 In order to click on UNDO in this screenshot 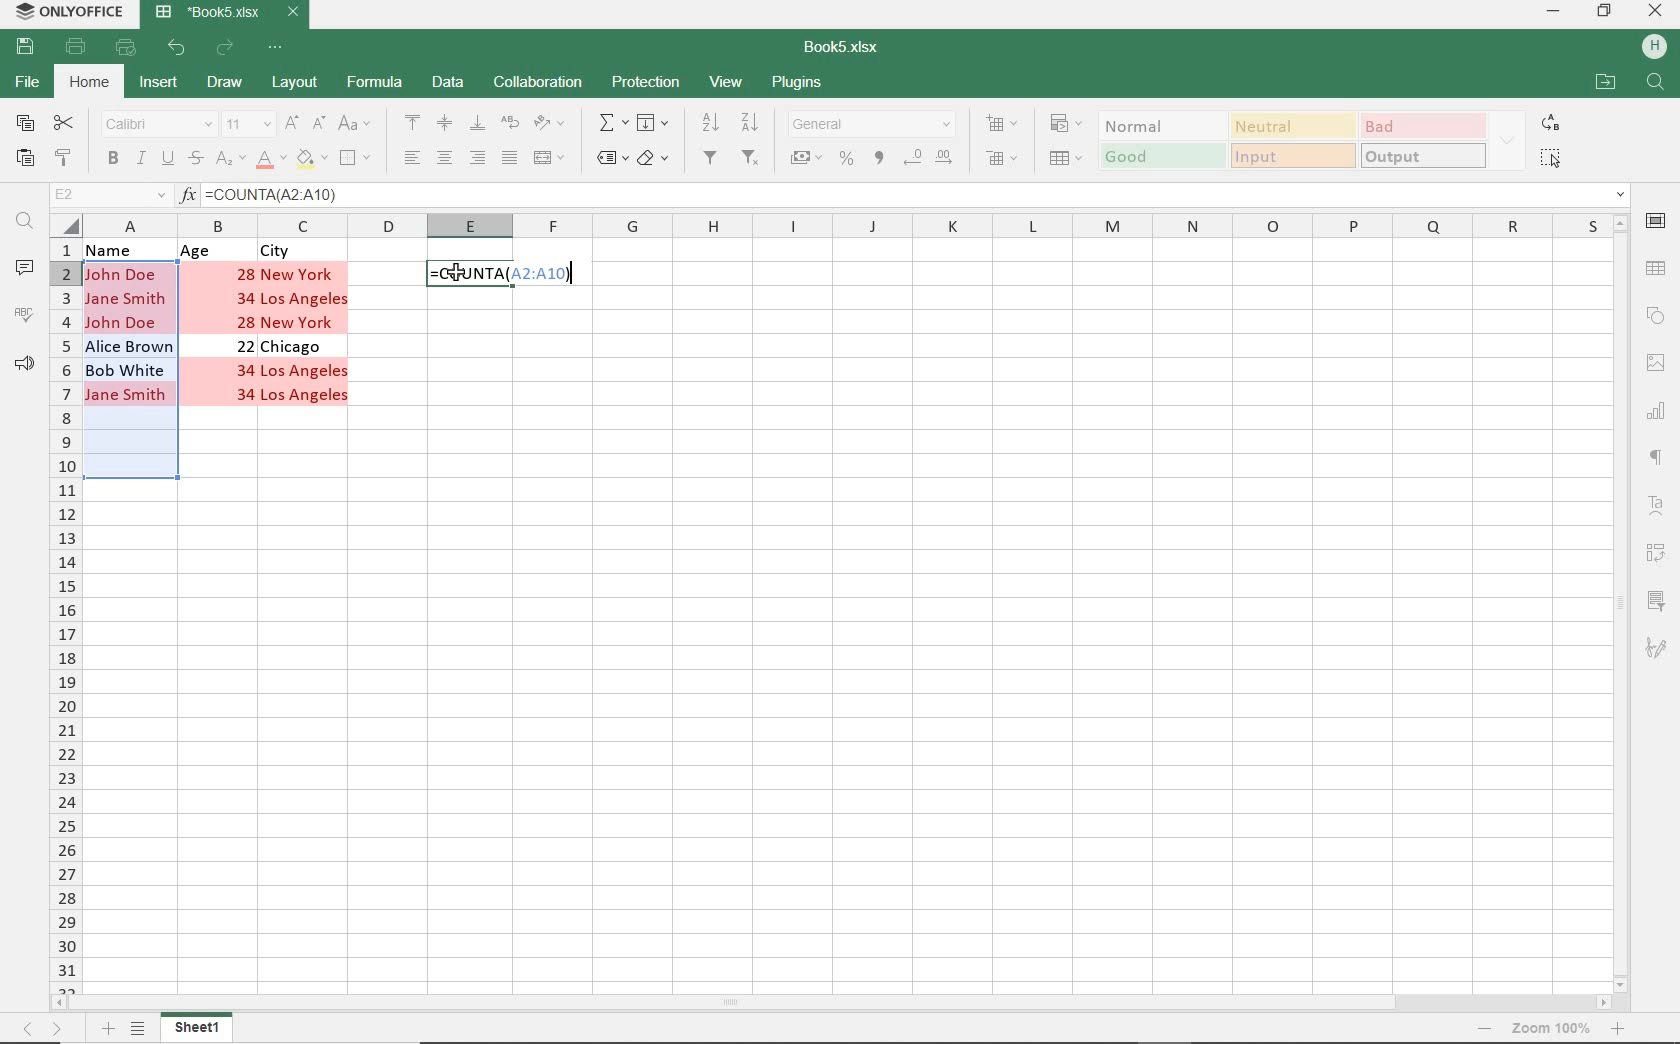, I will do `click(178, 47)`.